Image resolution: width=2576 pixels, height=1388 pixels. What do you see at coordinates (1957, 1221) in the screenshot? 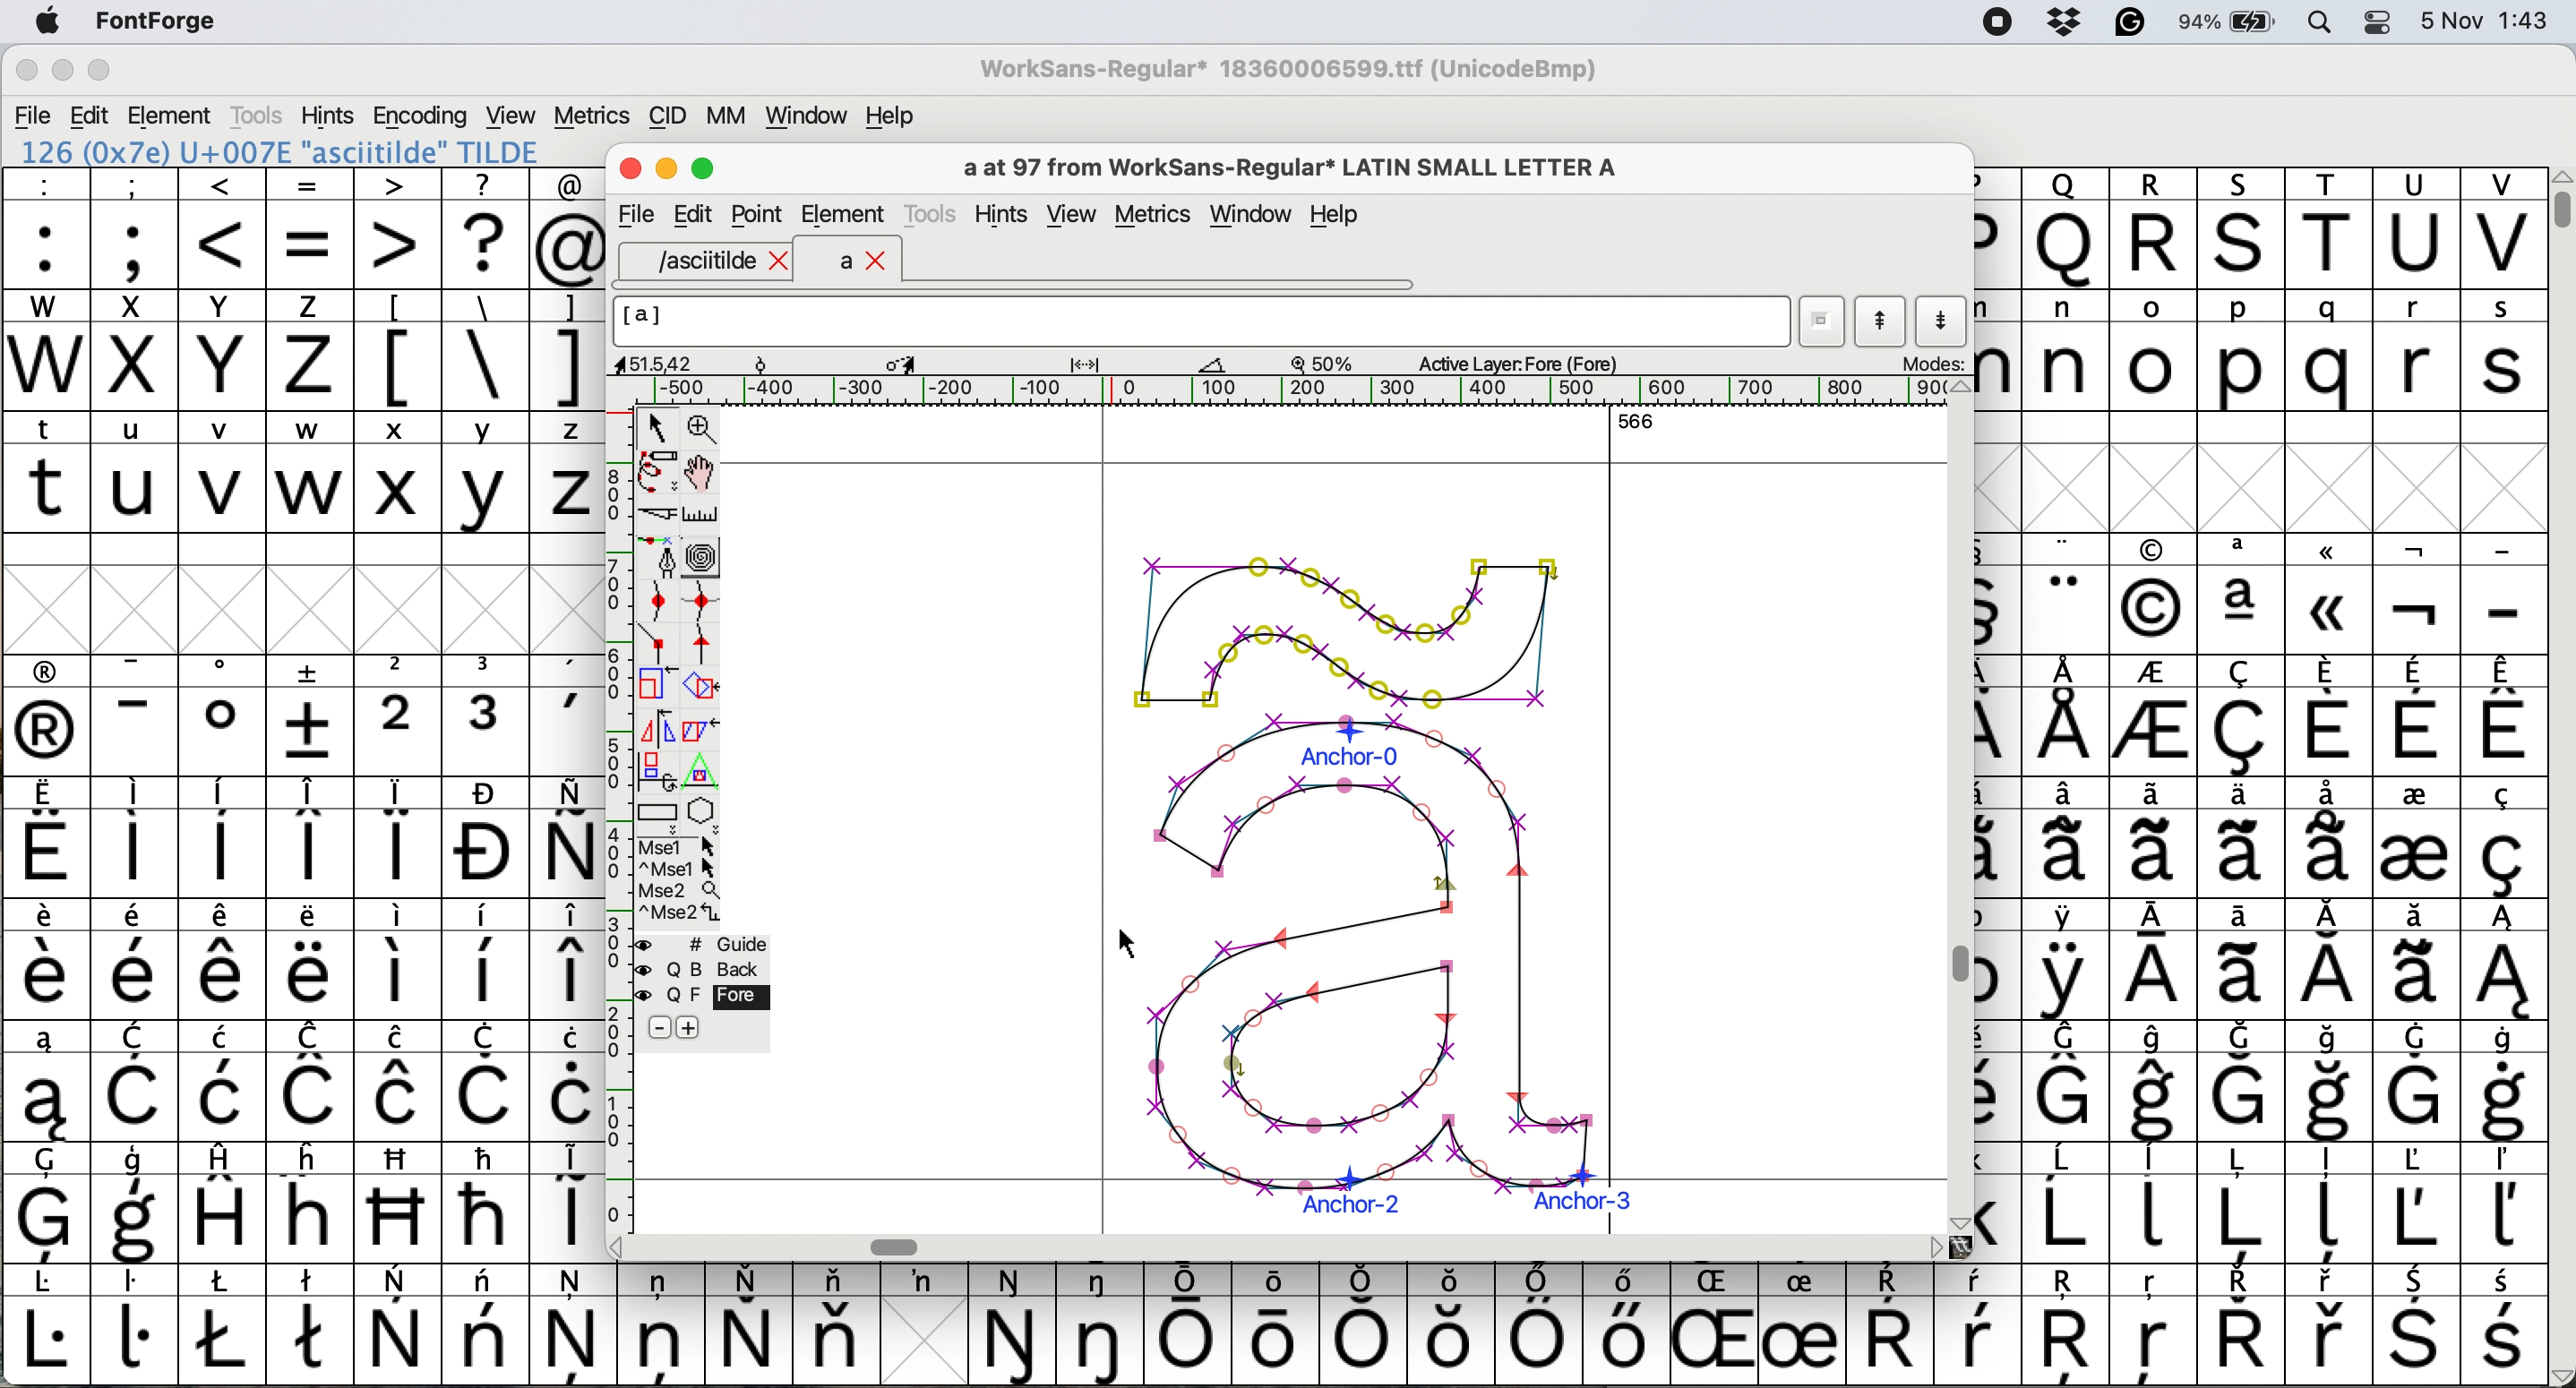
I see `scroll button` at bounding box center [1957, 1221].